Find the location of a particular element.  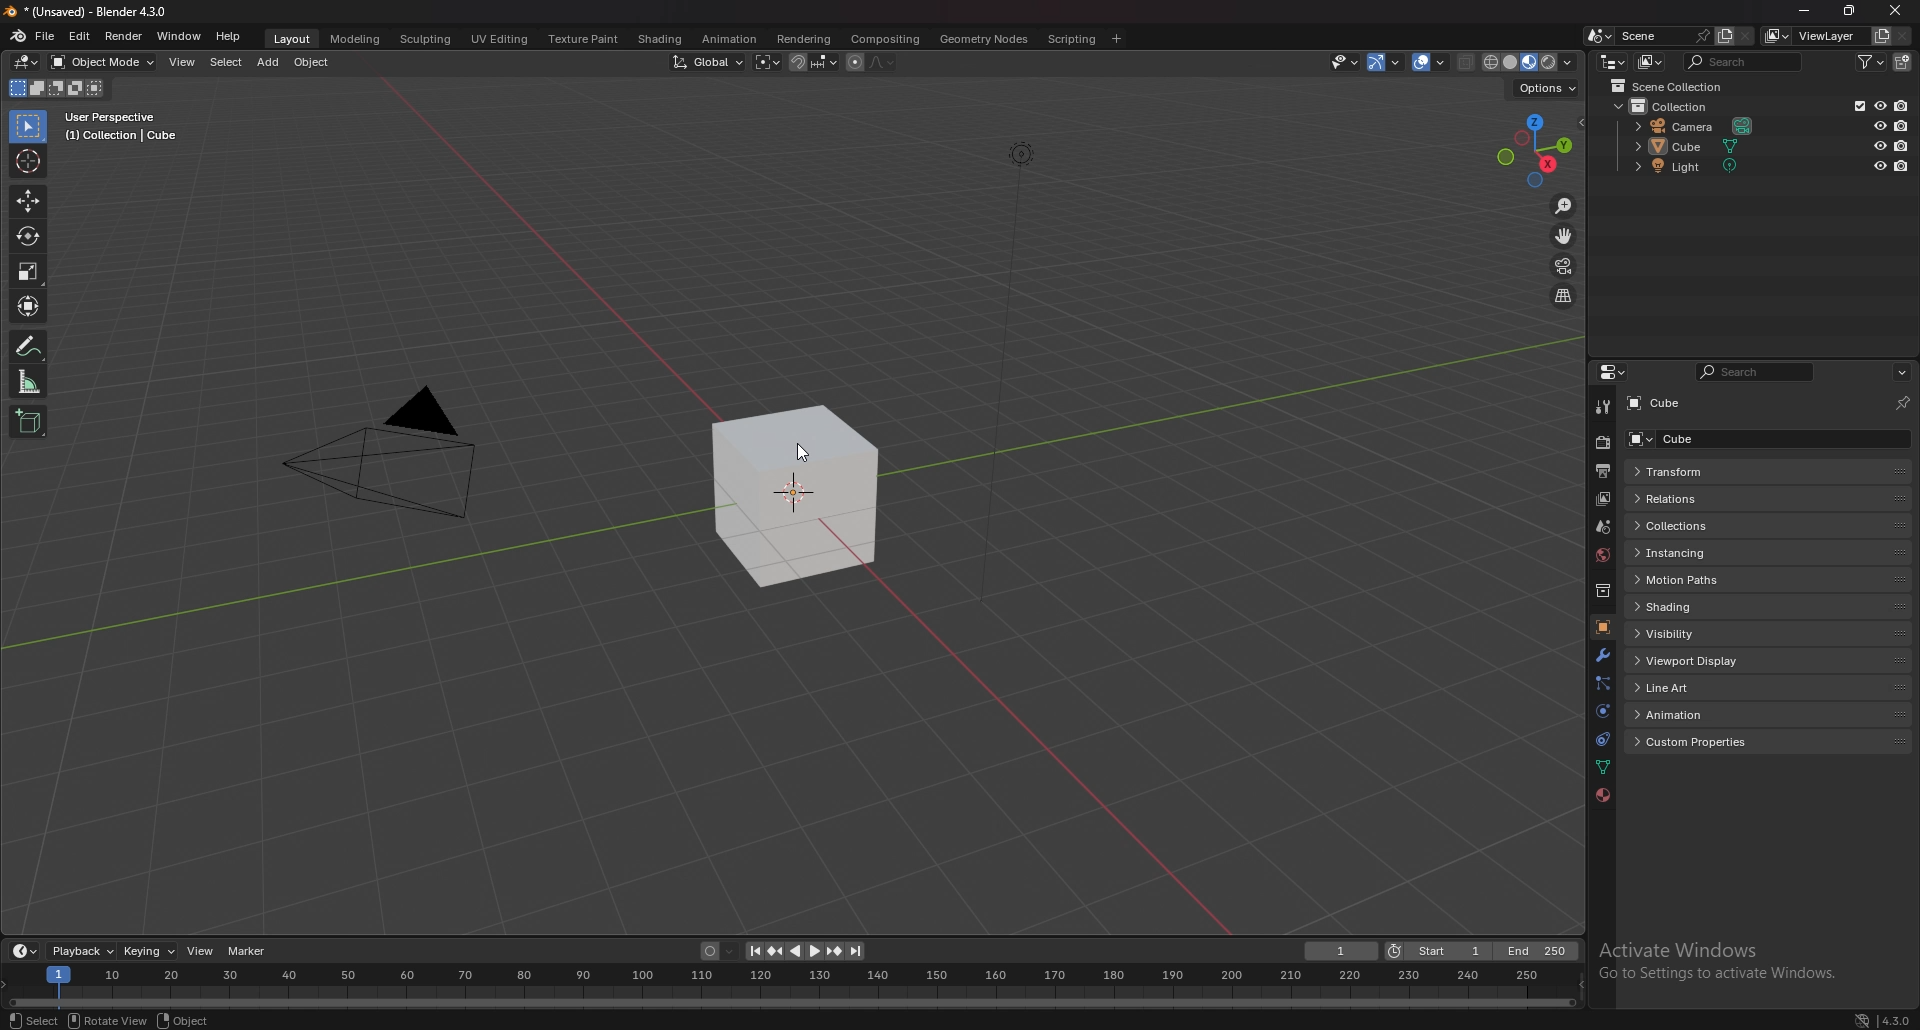

camera is located at coordinates (405, 458).